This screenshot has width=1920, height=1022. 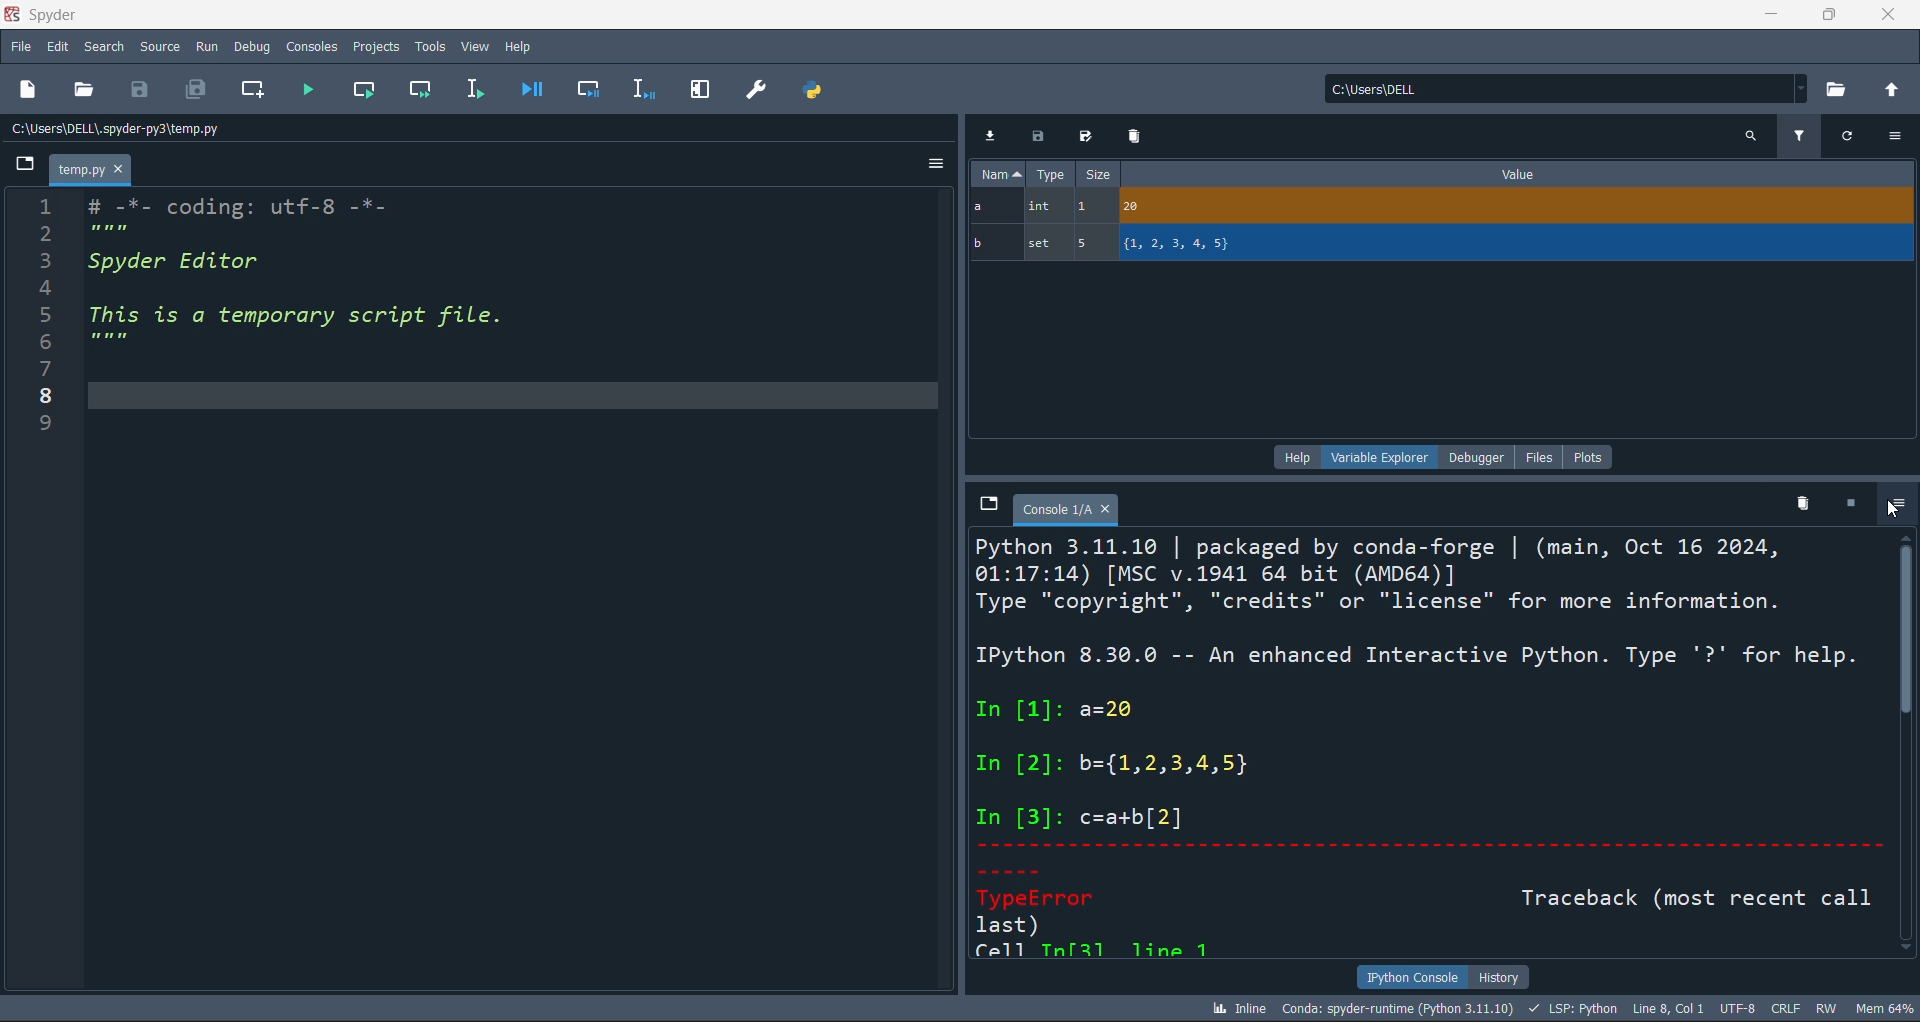 What do you see at coordinates (1740, 1010) in the screenshot?
I see `UTF-8` at bounding box center [1740, 1010].